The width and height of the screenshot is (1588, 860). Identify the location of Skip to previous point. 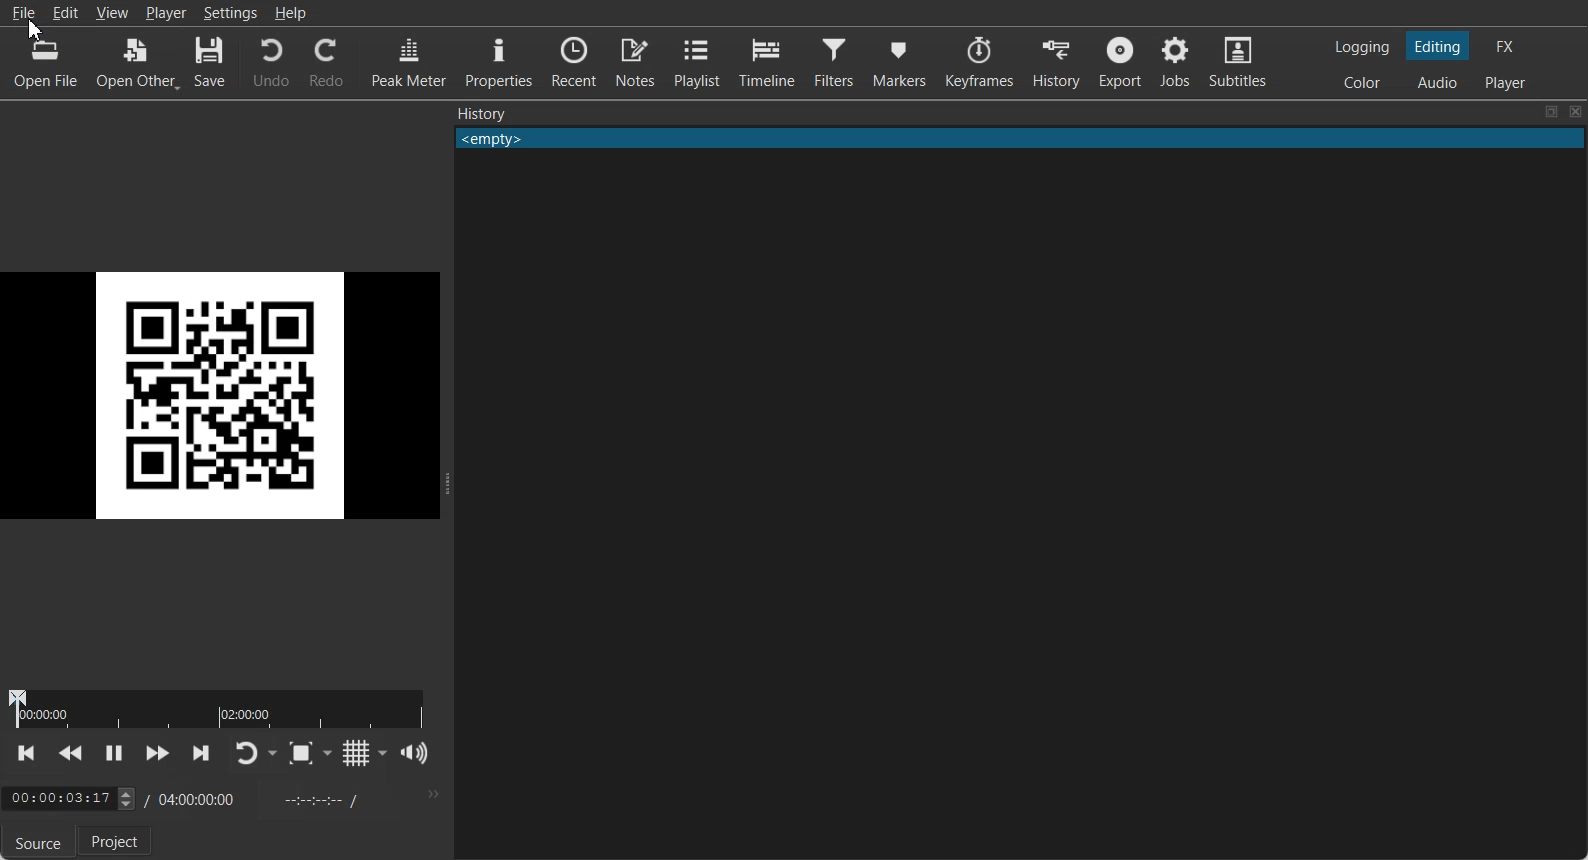
(28, 753).